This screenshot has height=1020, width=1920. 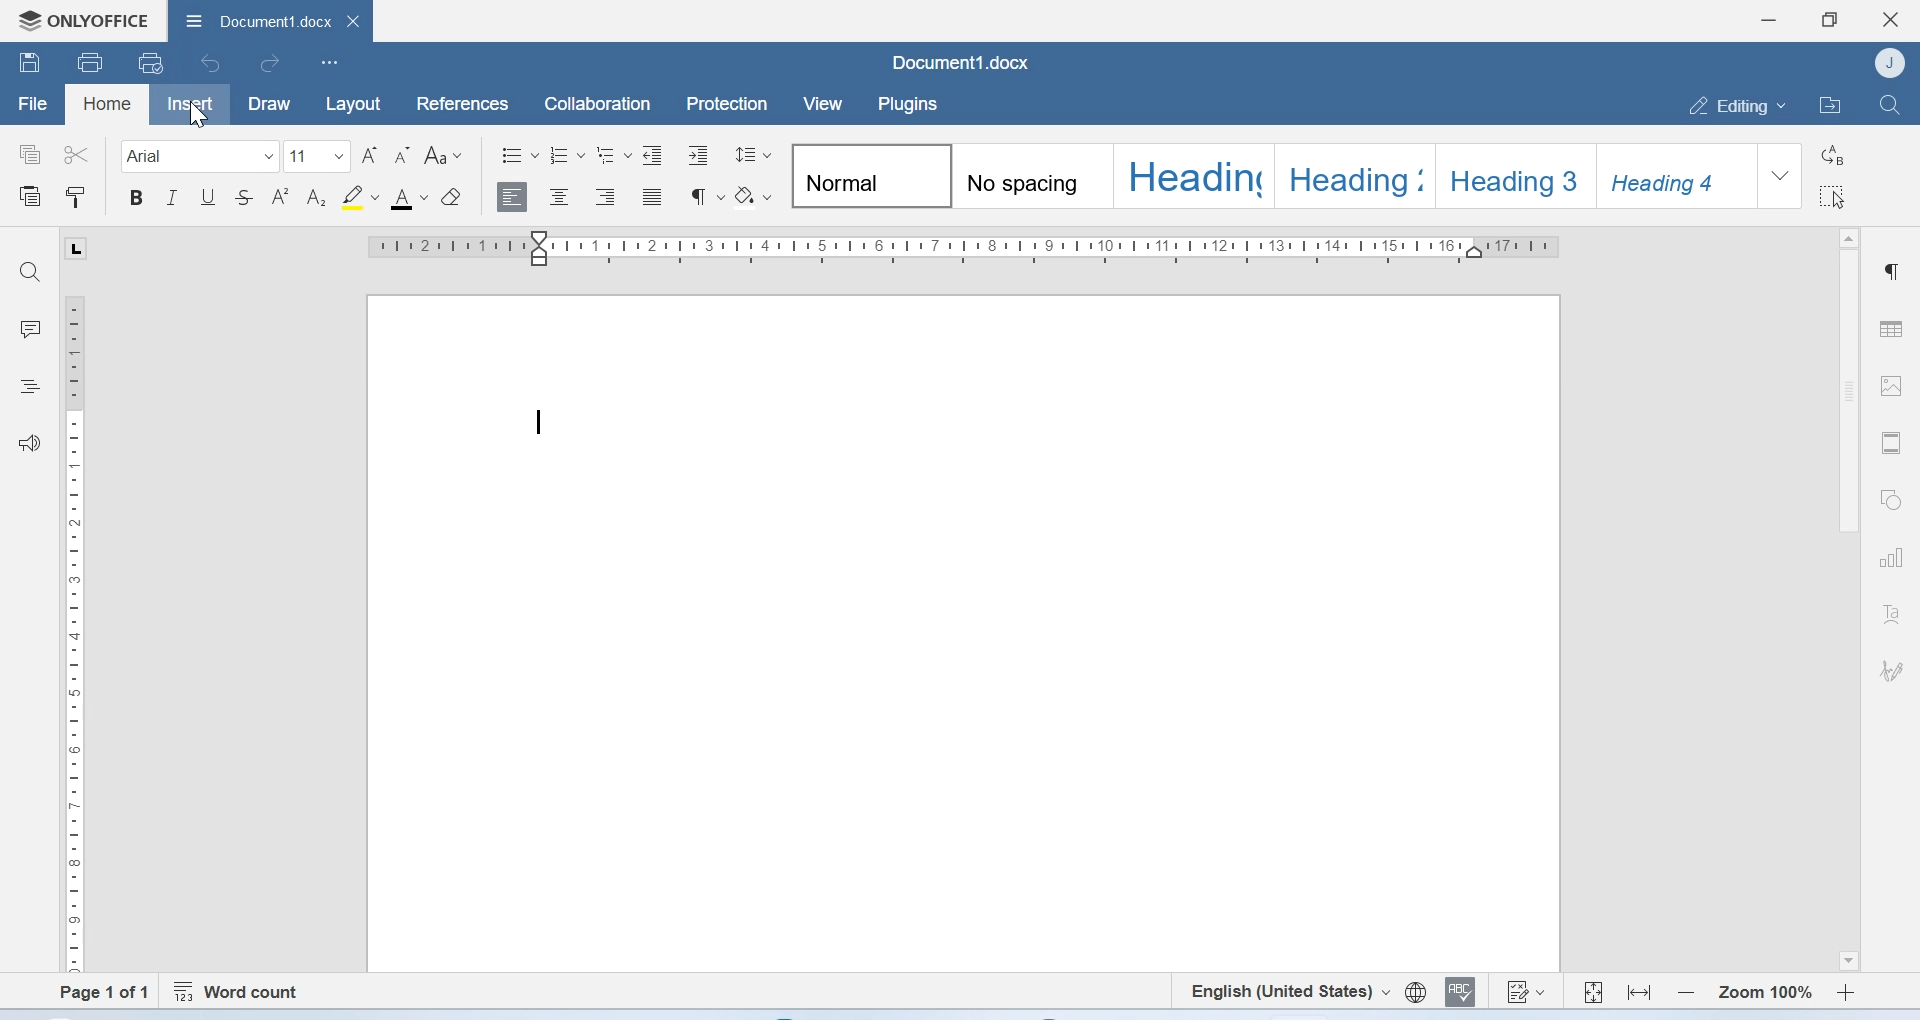 What do you see at coordinates (213, 65) in the screenshot?
I see `Undo` at bounding box center [213, 65].